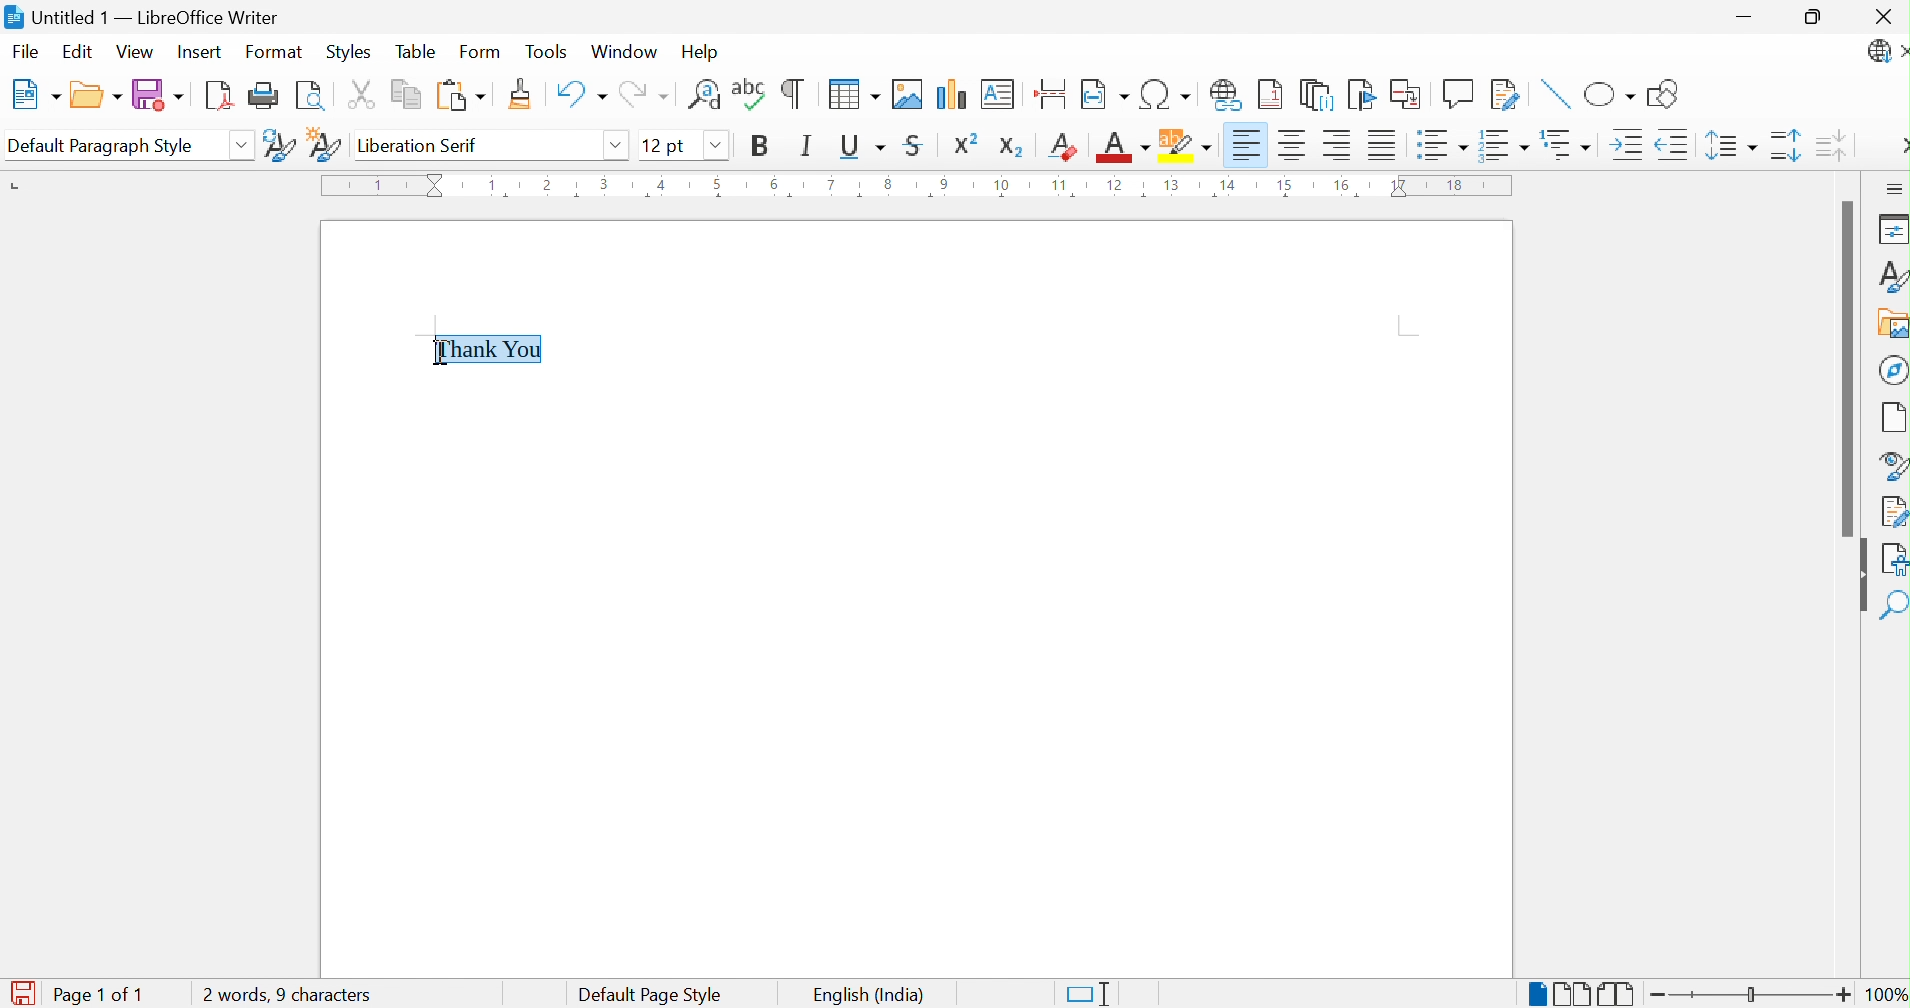 The height and width of the screenshot is (1008, 1910). Describe the element at coordinates (1815, 17) in the screenshot. I see `Restore Down` at that location.